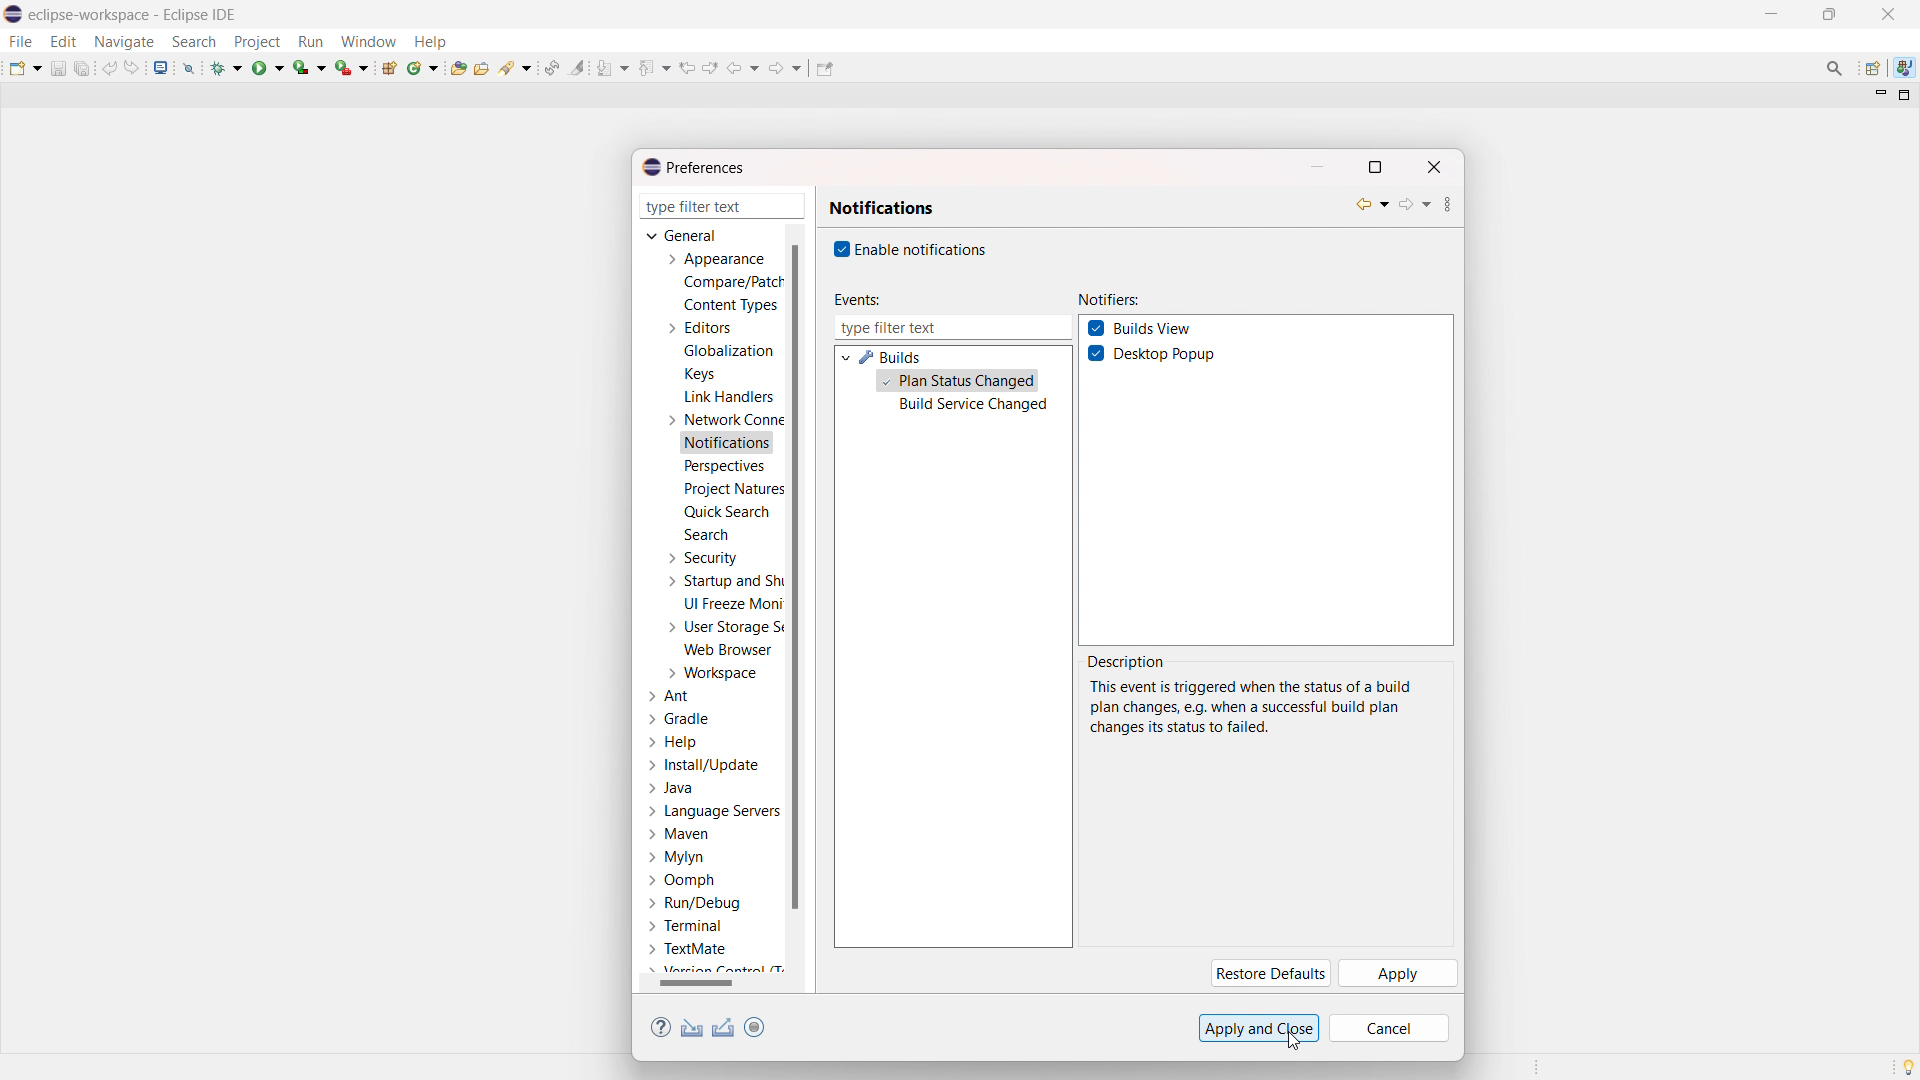  Describe the element at coordinates (722, 581) in the screenshot. I see `startup and shutdown` at that location.